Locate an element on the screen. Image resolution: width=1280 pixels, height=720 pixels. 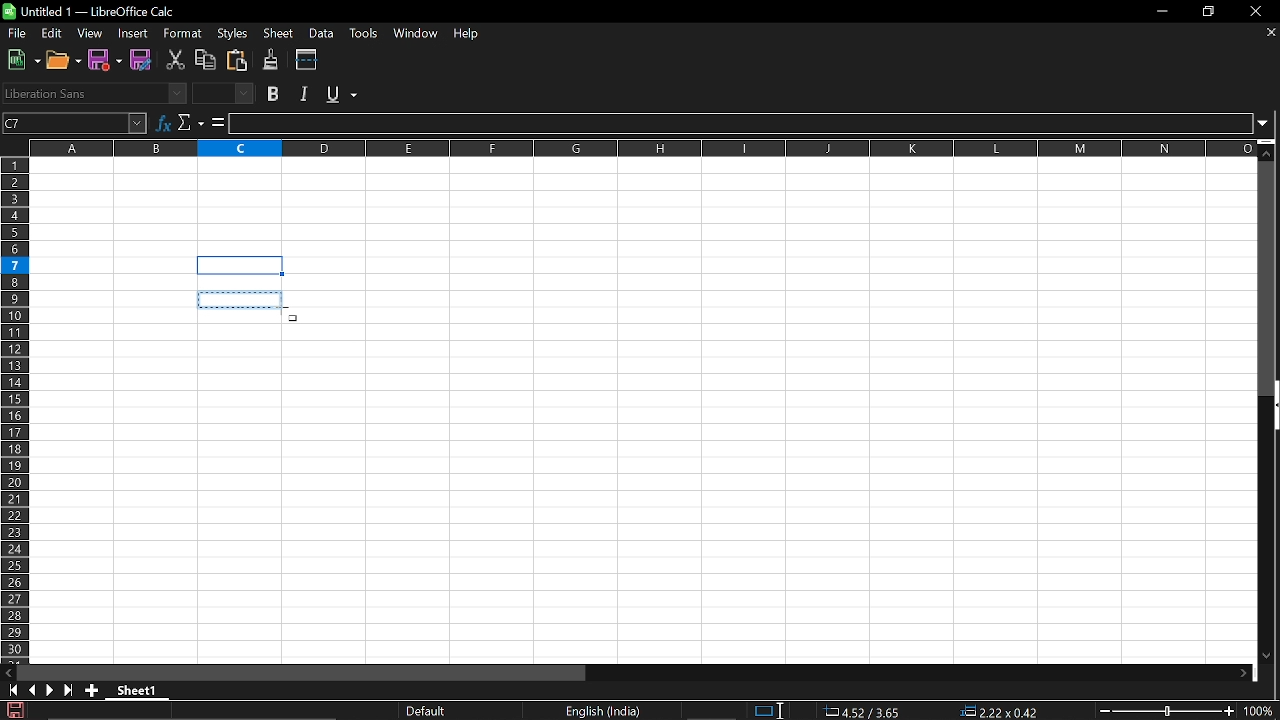
Formula standard selection is located at coordinates (938, 712).